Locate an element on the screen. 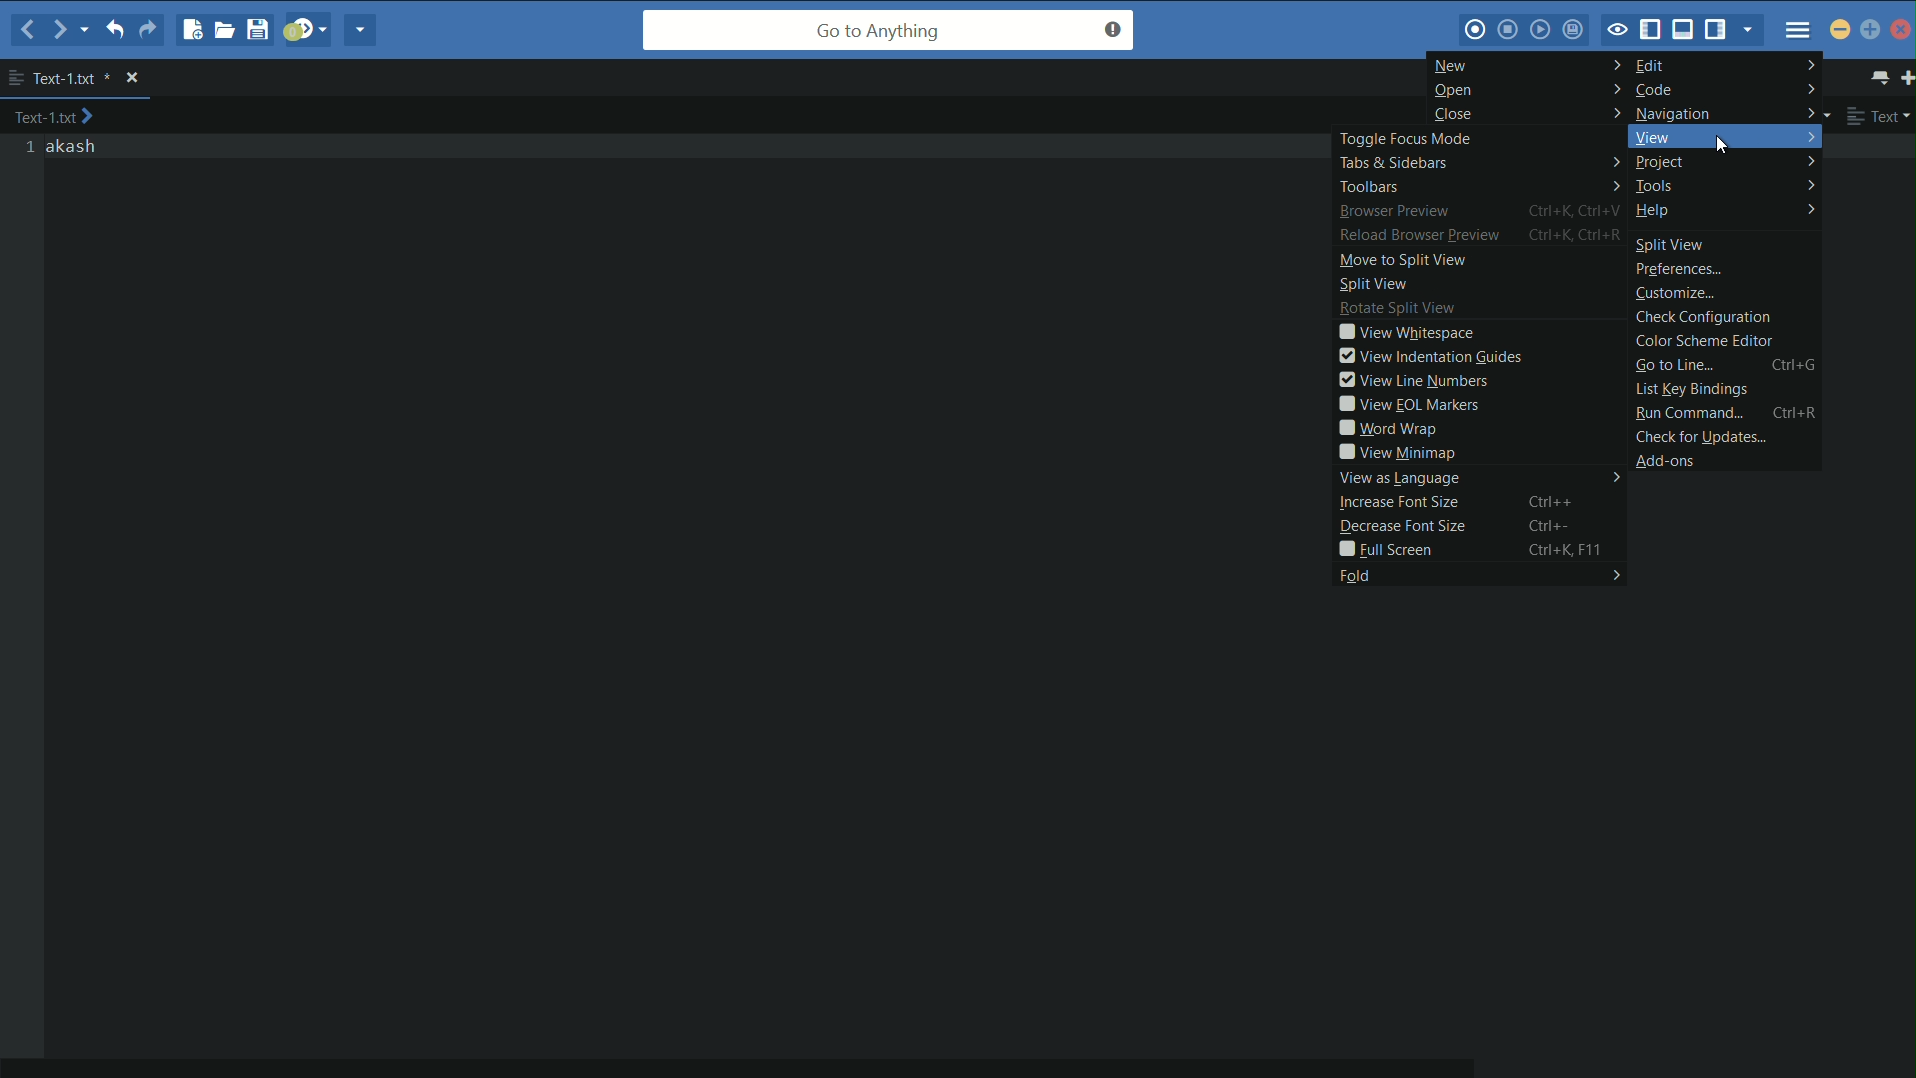  forward is located at coordinates (70, 30).